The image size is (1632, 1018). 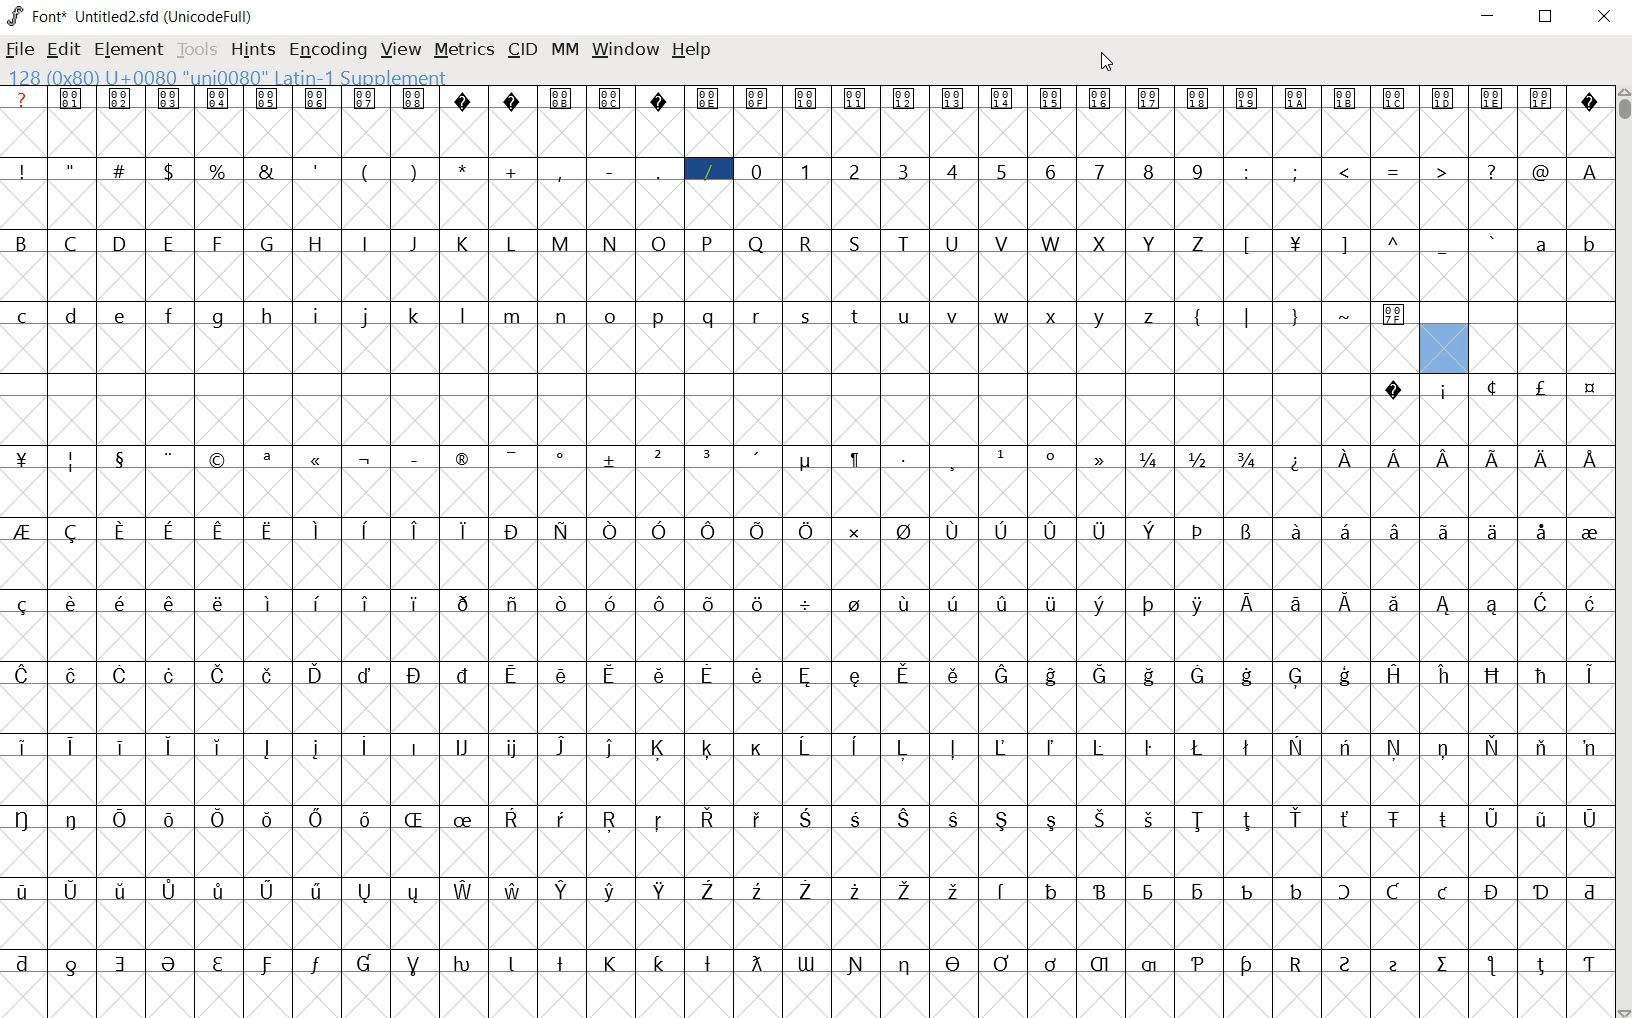 I want to click on glyph, so click(x=71, y=967).